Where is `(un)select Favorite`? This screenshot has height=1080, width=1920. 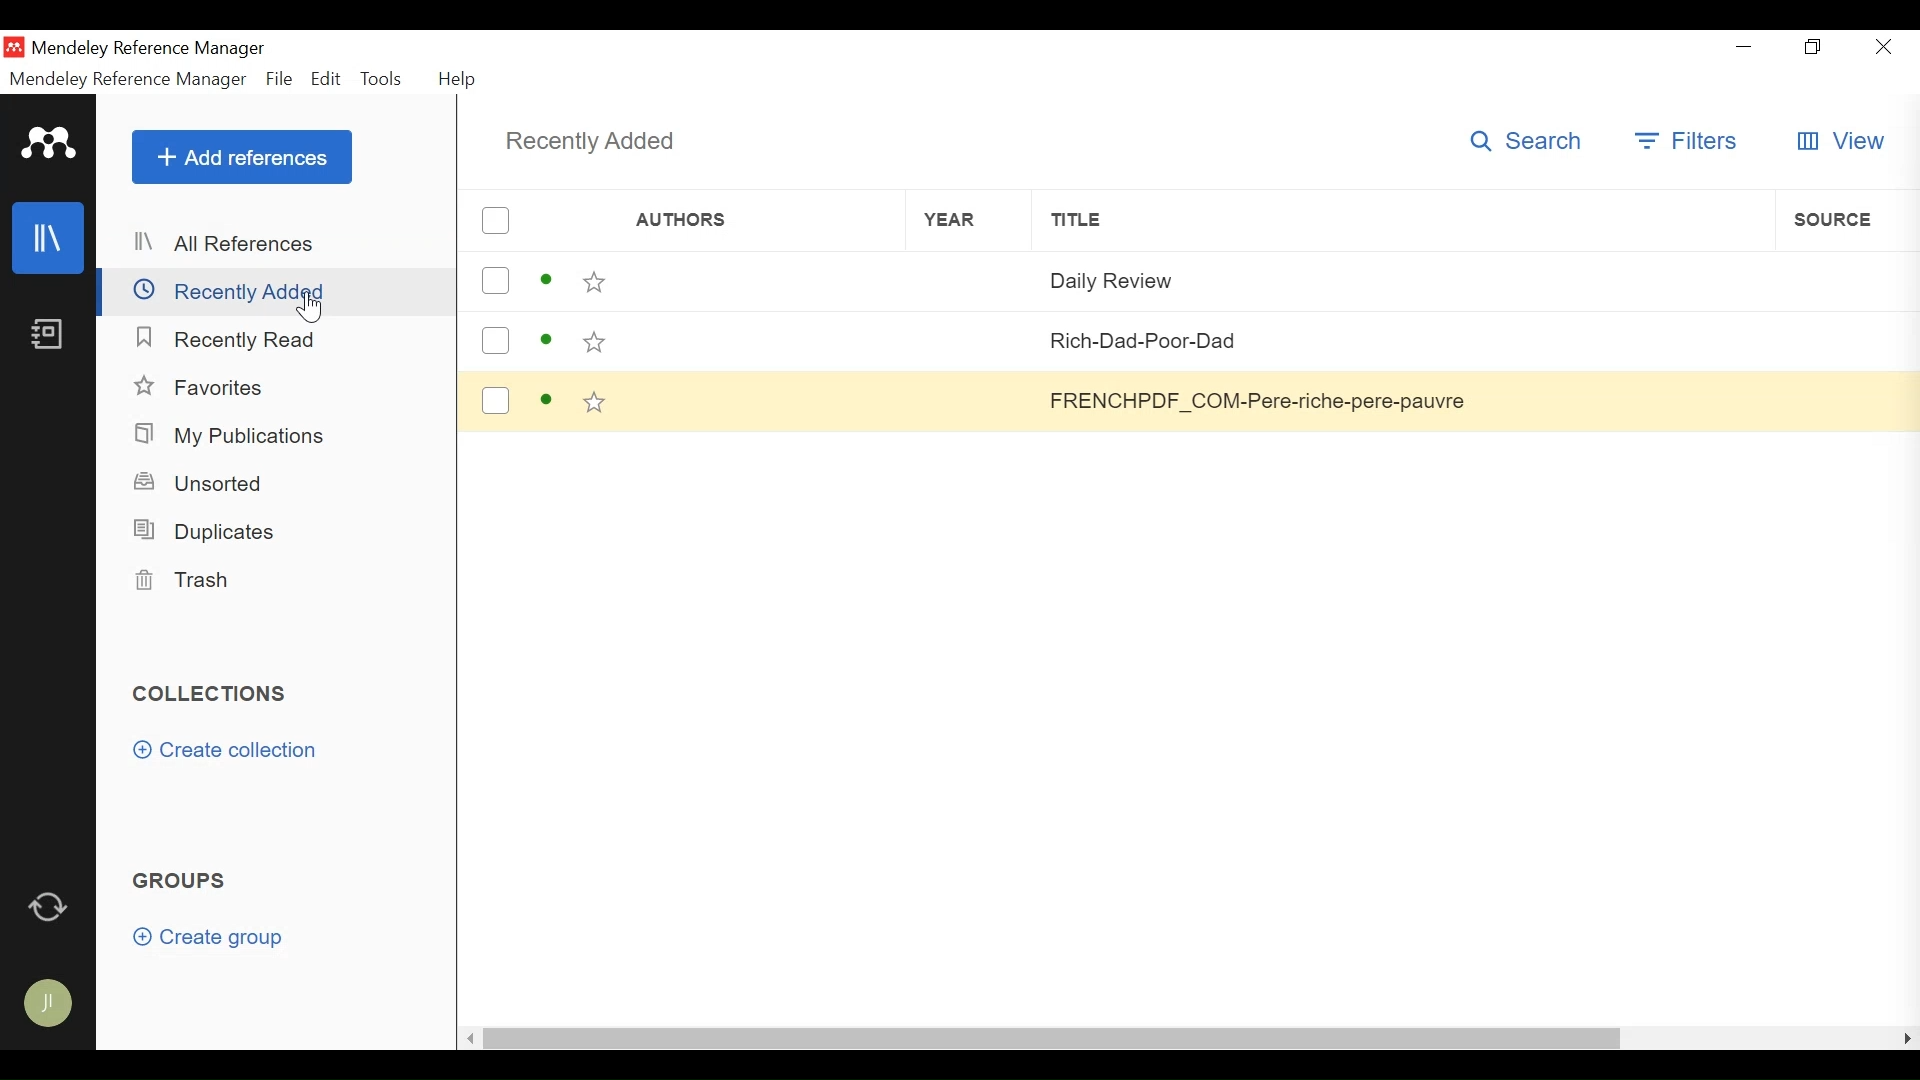 (un)select Favorite is located at coordinates (595, 404).